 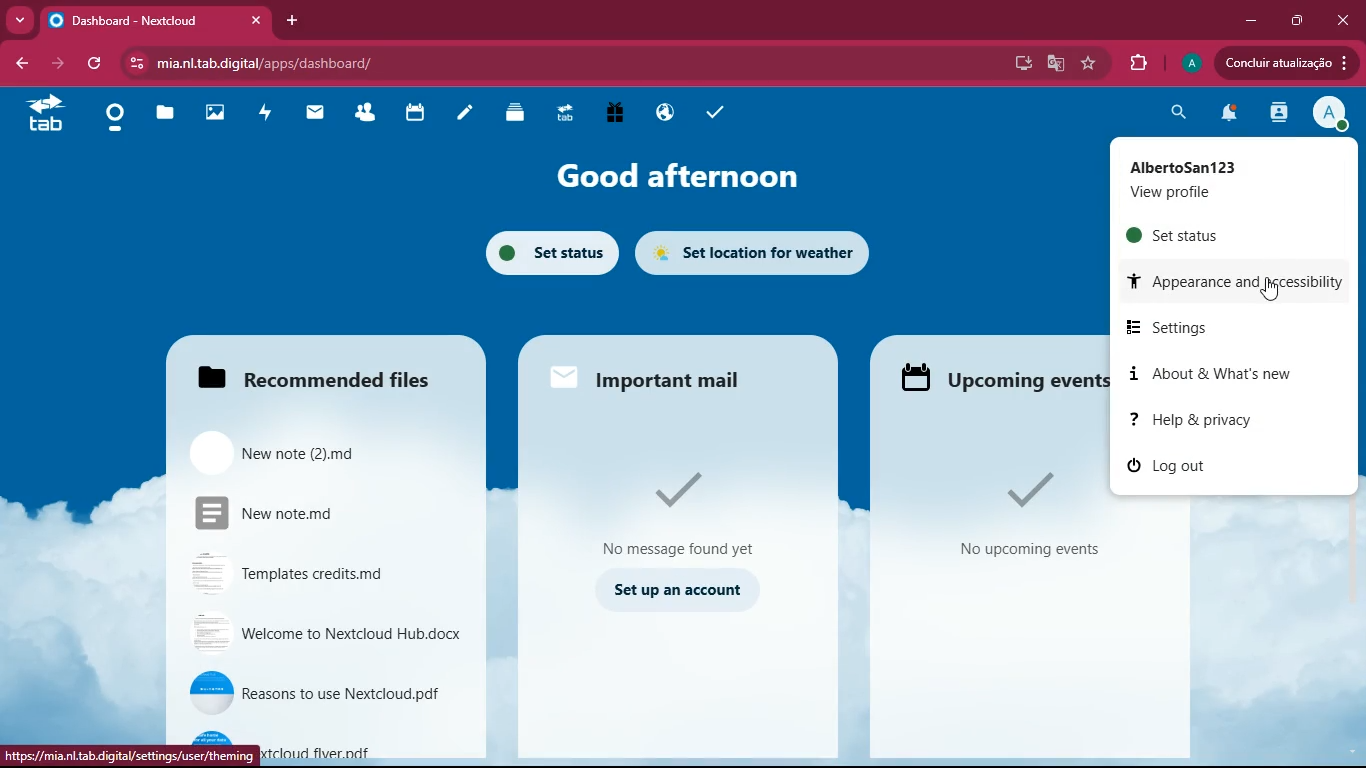 I want to click on settings, so click(x=1211, y=327).